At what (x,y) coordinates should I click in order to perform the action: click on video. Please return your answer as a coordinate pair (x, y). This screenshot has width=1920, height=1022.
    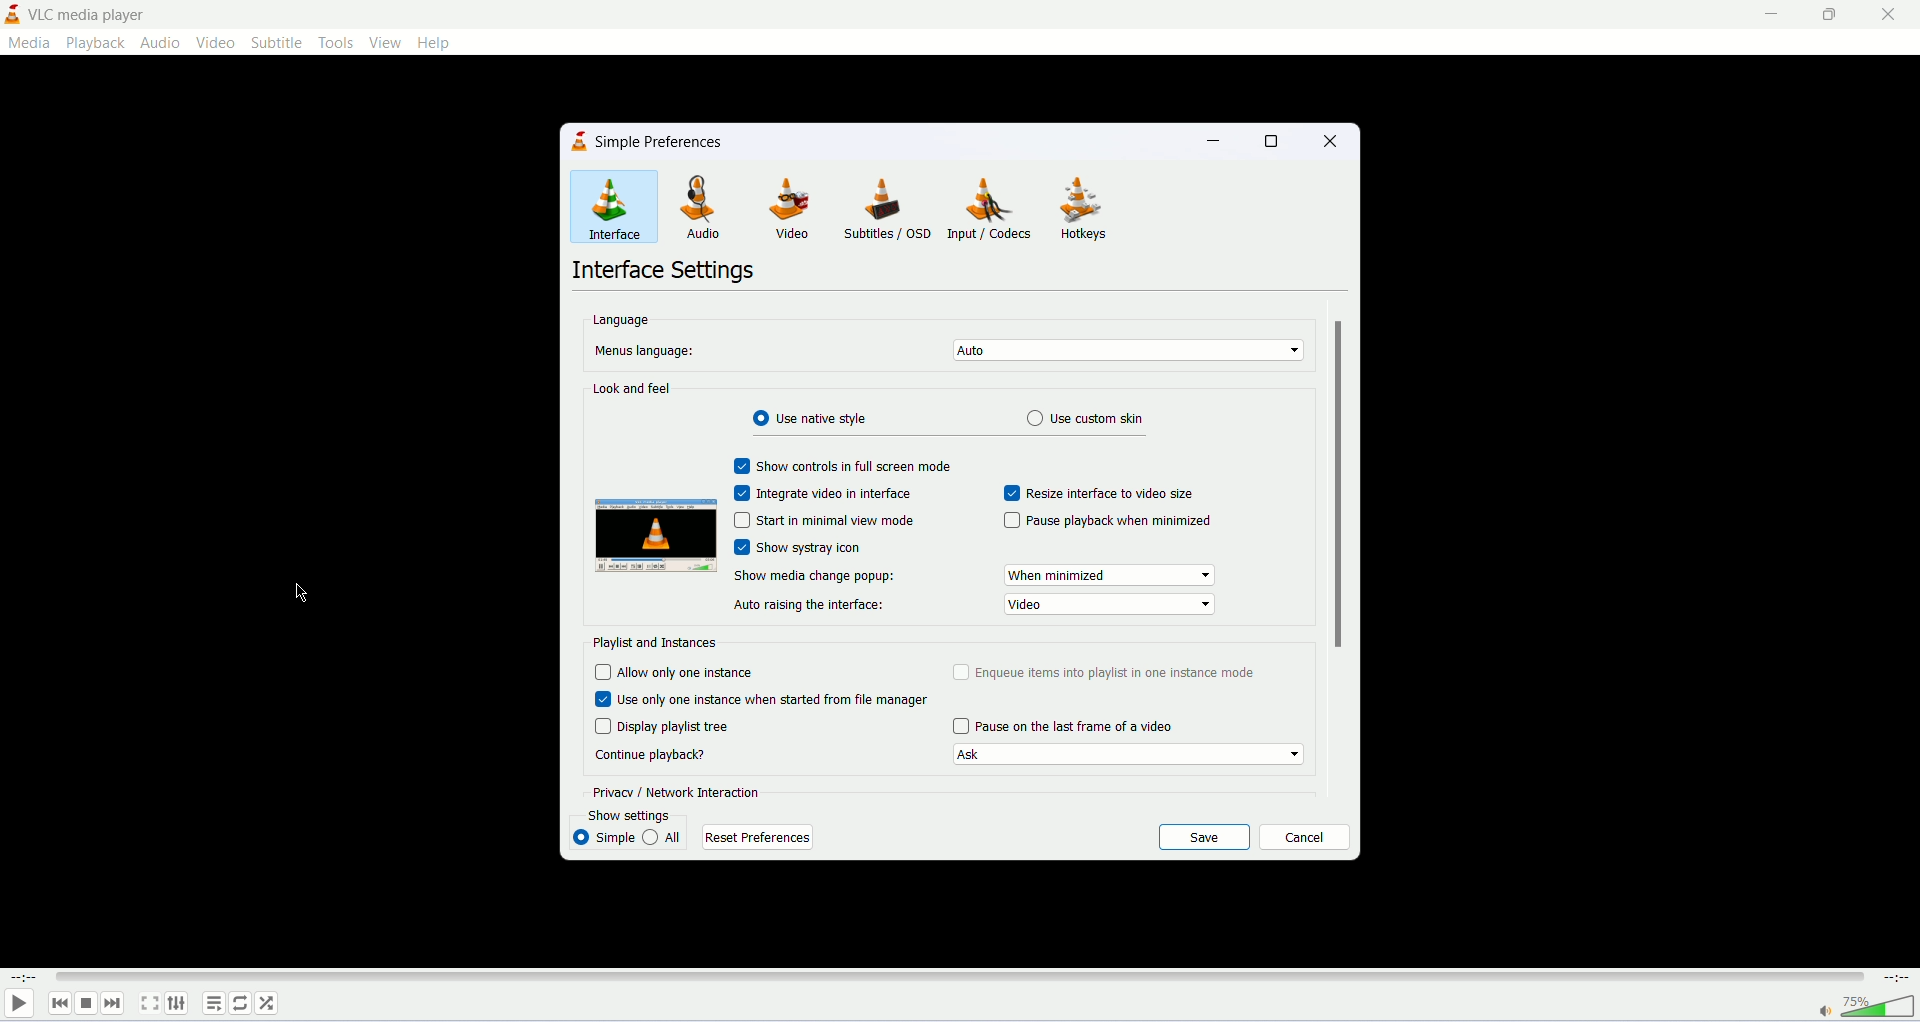
    Looking at the image, I should click on (786, 210).